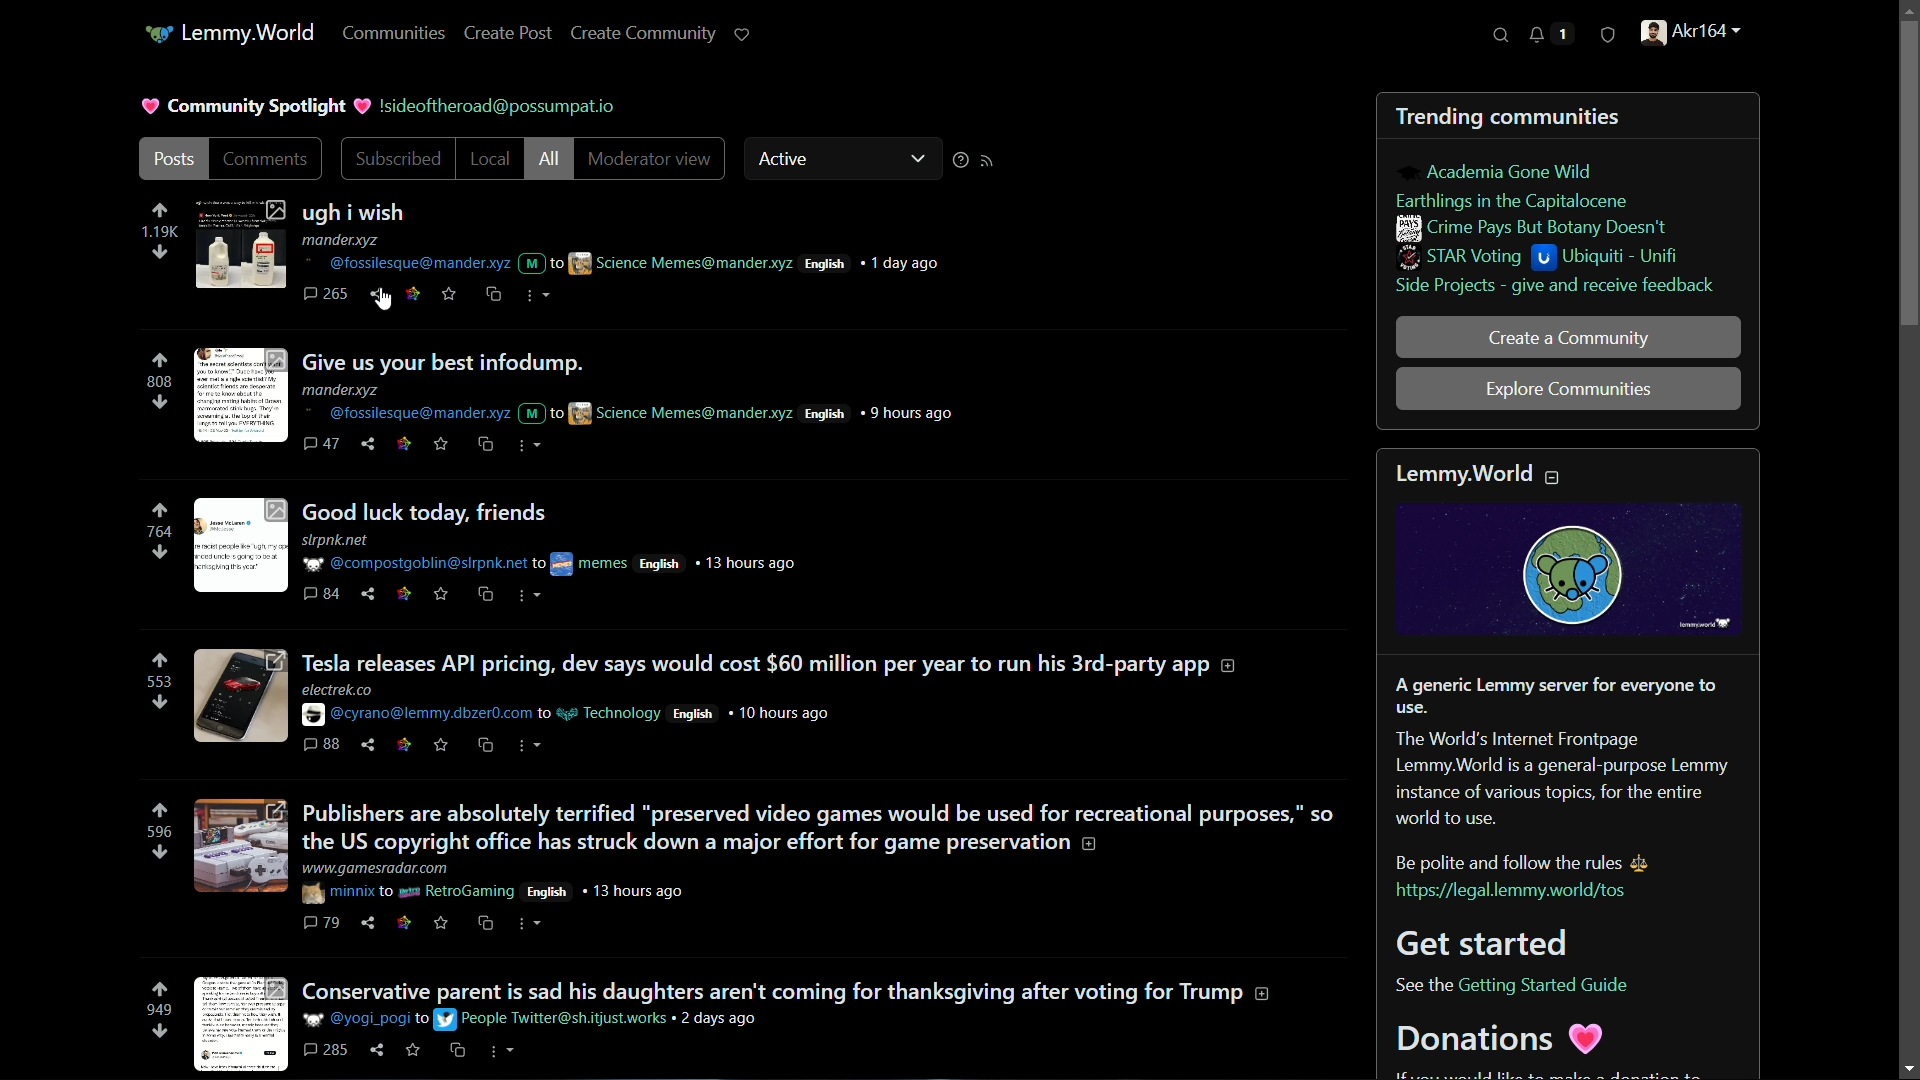  Describe the element at coordinates (549, 160) in the screenshot. I see `all` at that location.